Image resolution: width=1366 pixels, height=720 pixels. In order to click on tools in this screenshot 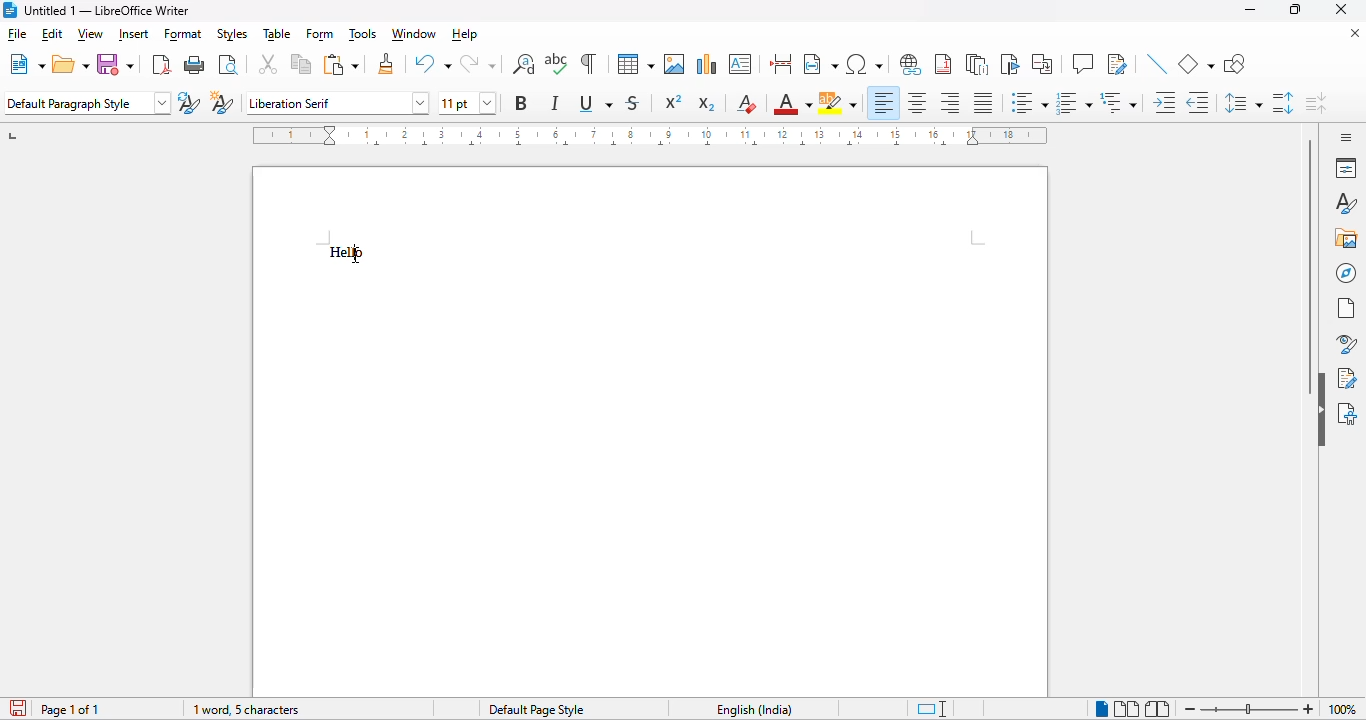, I will do `click(362, 34)`.